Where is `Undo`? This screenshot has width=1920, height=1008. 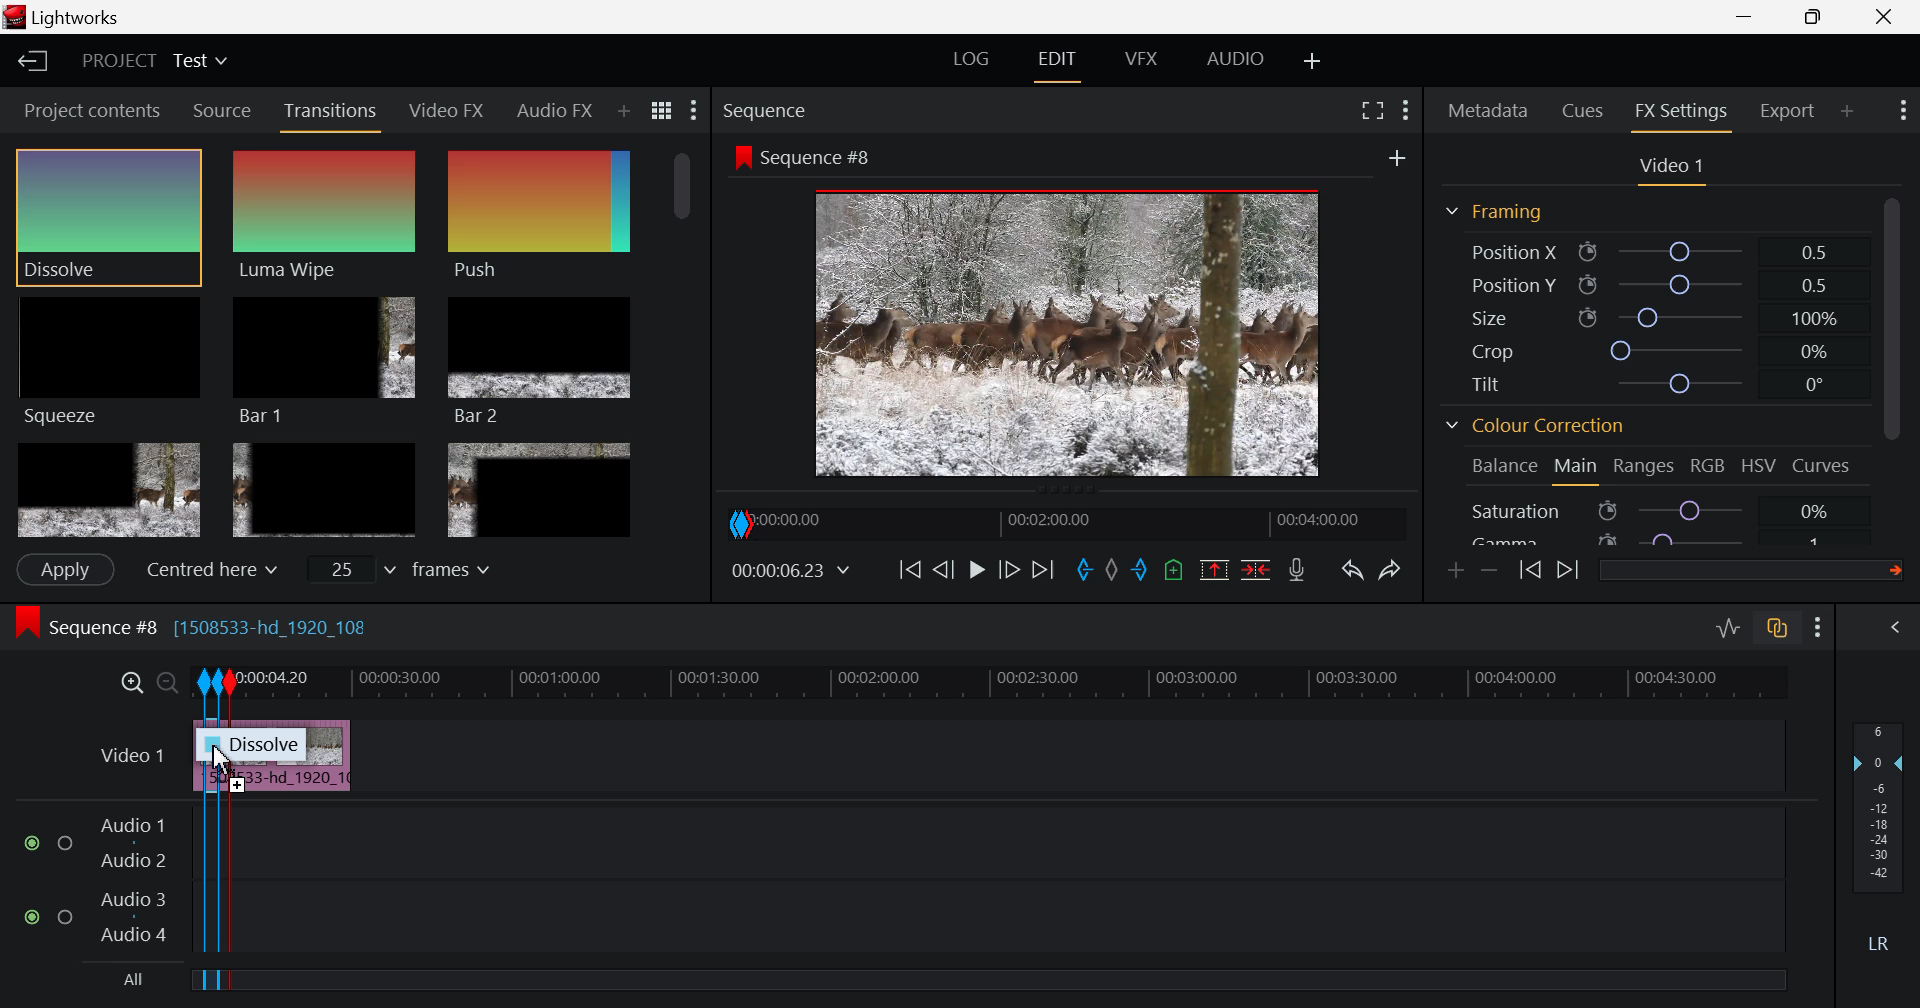
Undo is located at coordinates (1350, 568).